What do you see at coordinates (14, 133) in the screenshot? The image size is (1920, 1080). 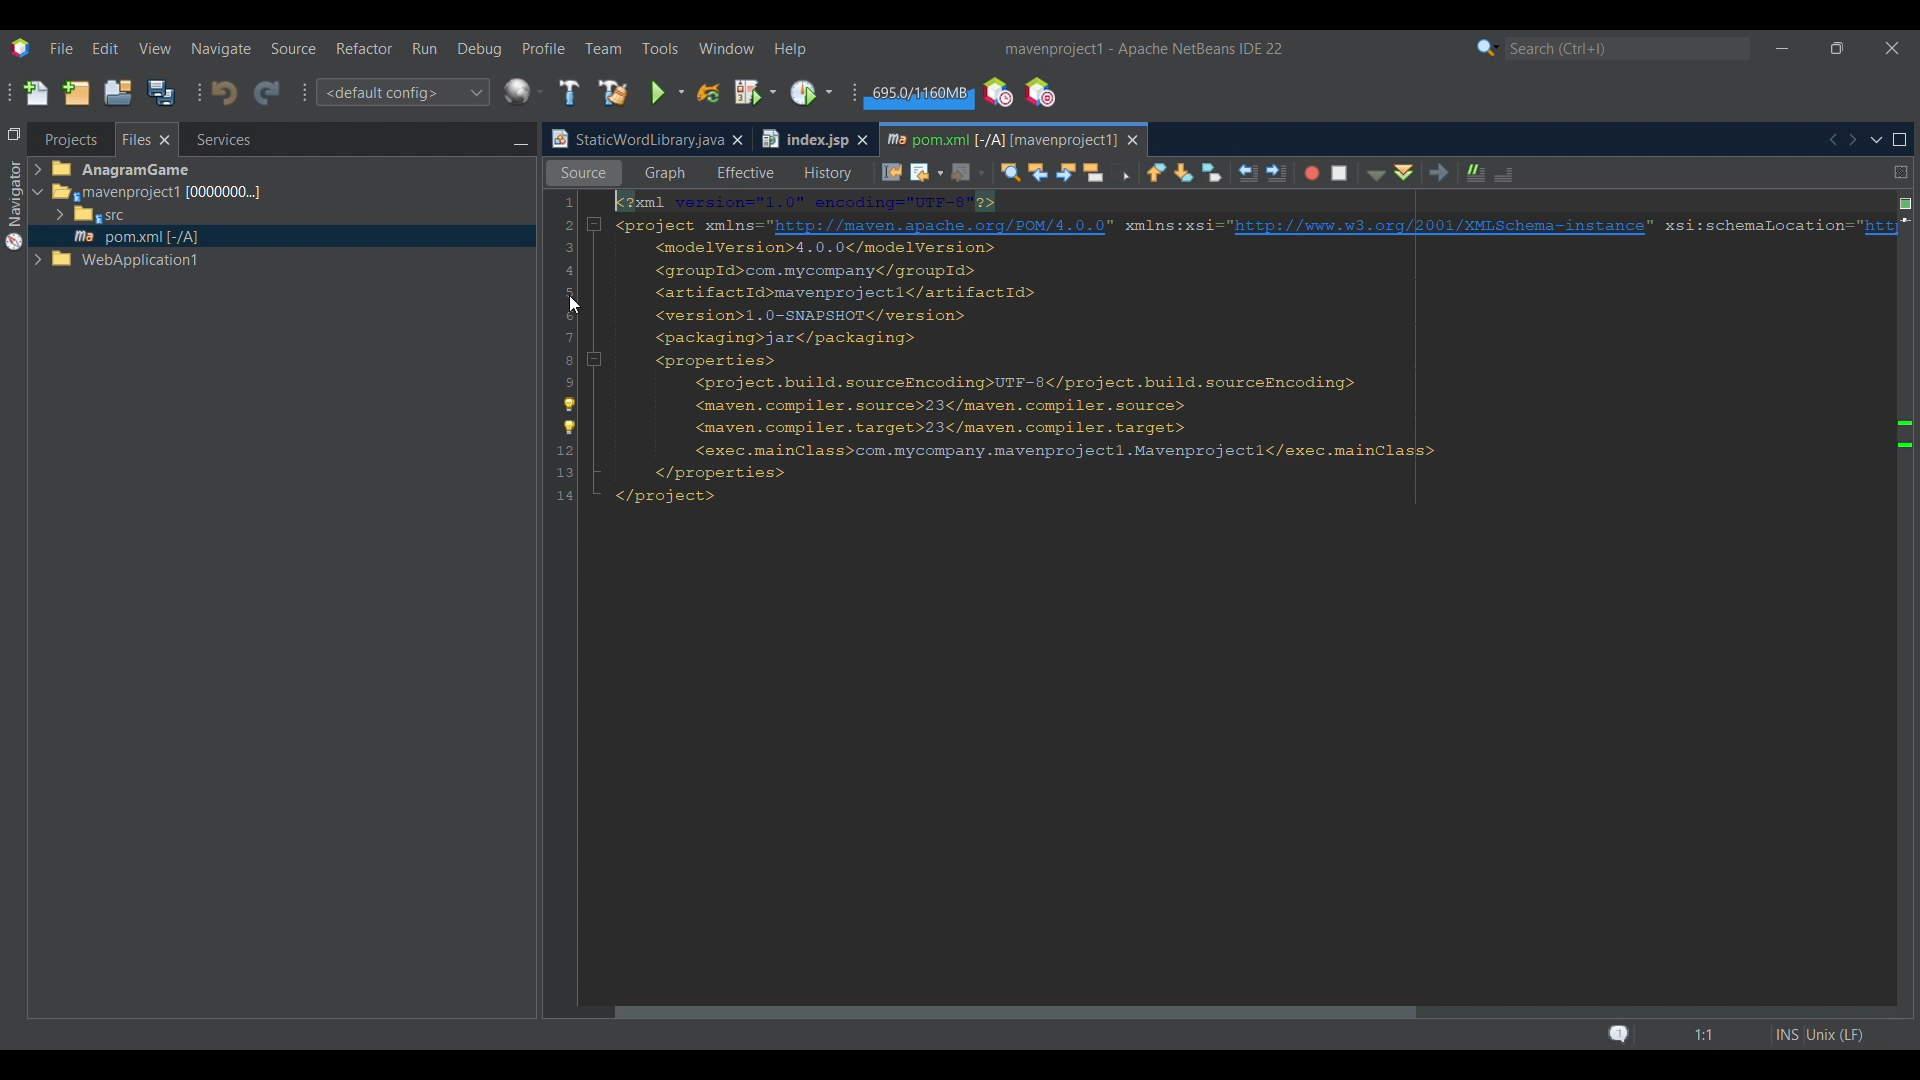 I see `Restore window group` at bounding box center [14, 133].